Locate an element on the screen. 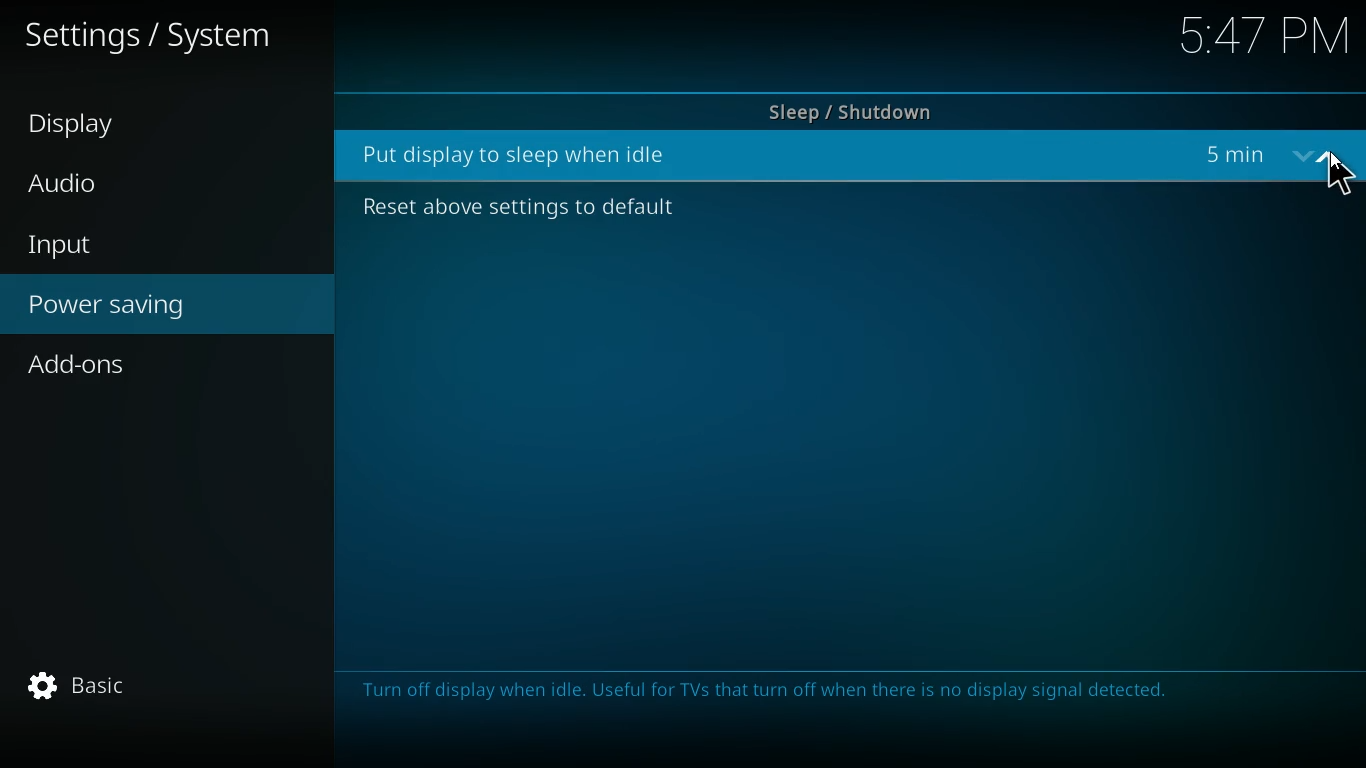  Set Time Changer is located at coordinates (1316, 157).